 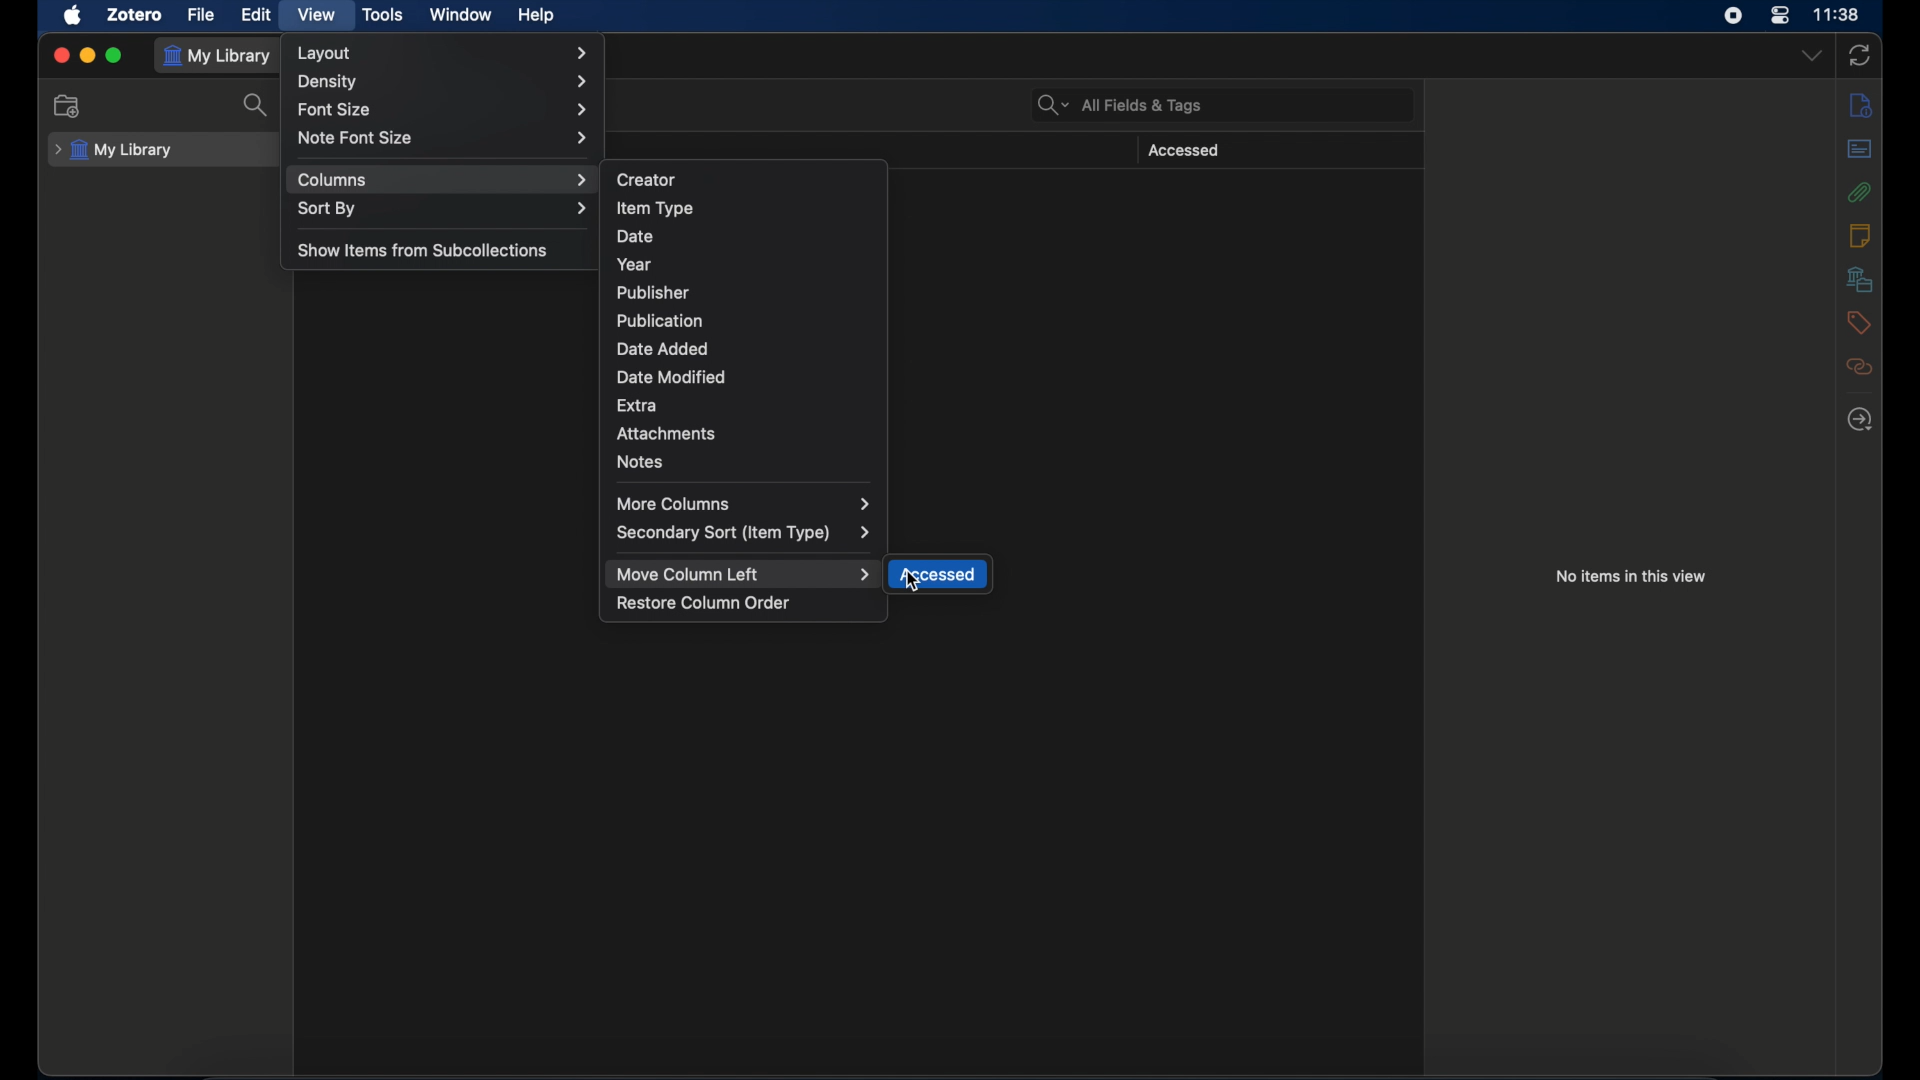 I want to click on item type, so click(x=654, y=208).